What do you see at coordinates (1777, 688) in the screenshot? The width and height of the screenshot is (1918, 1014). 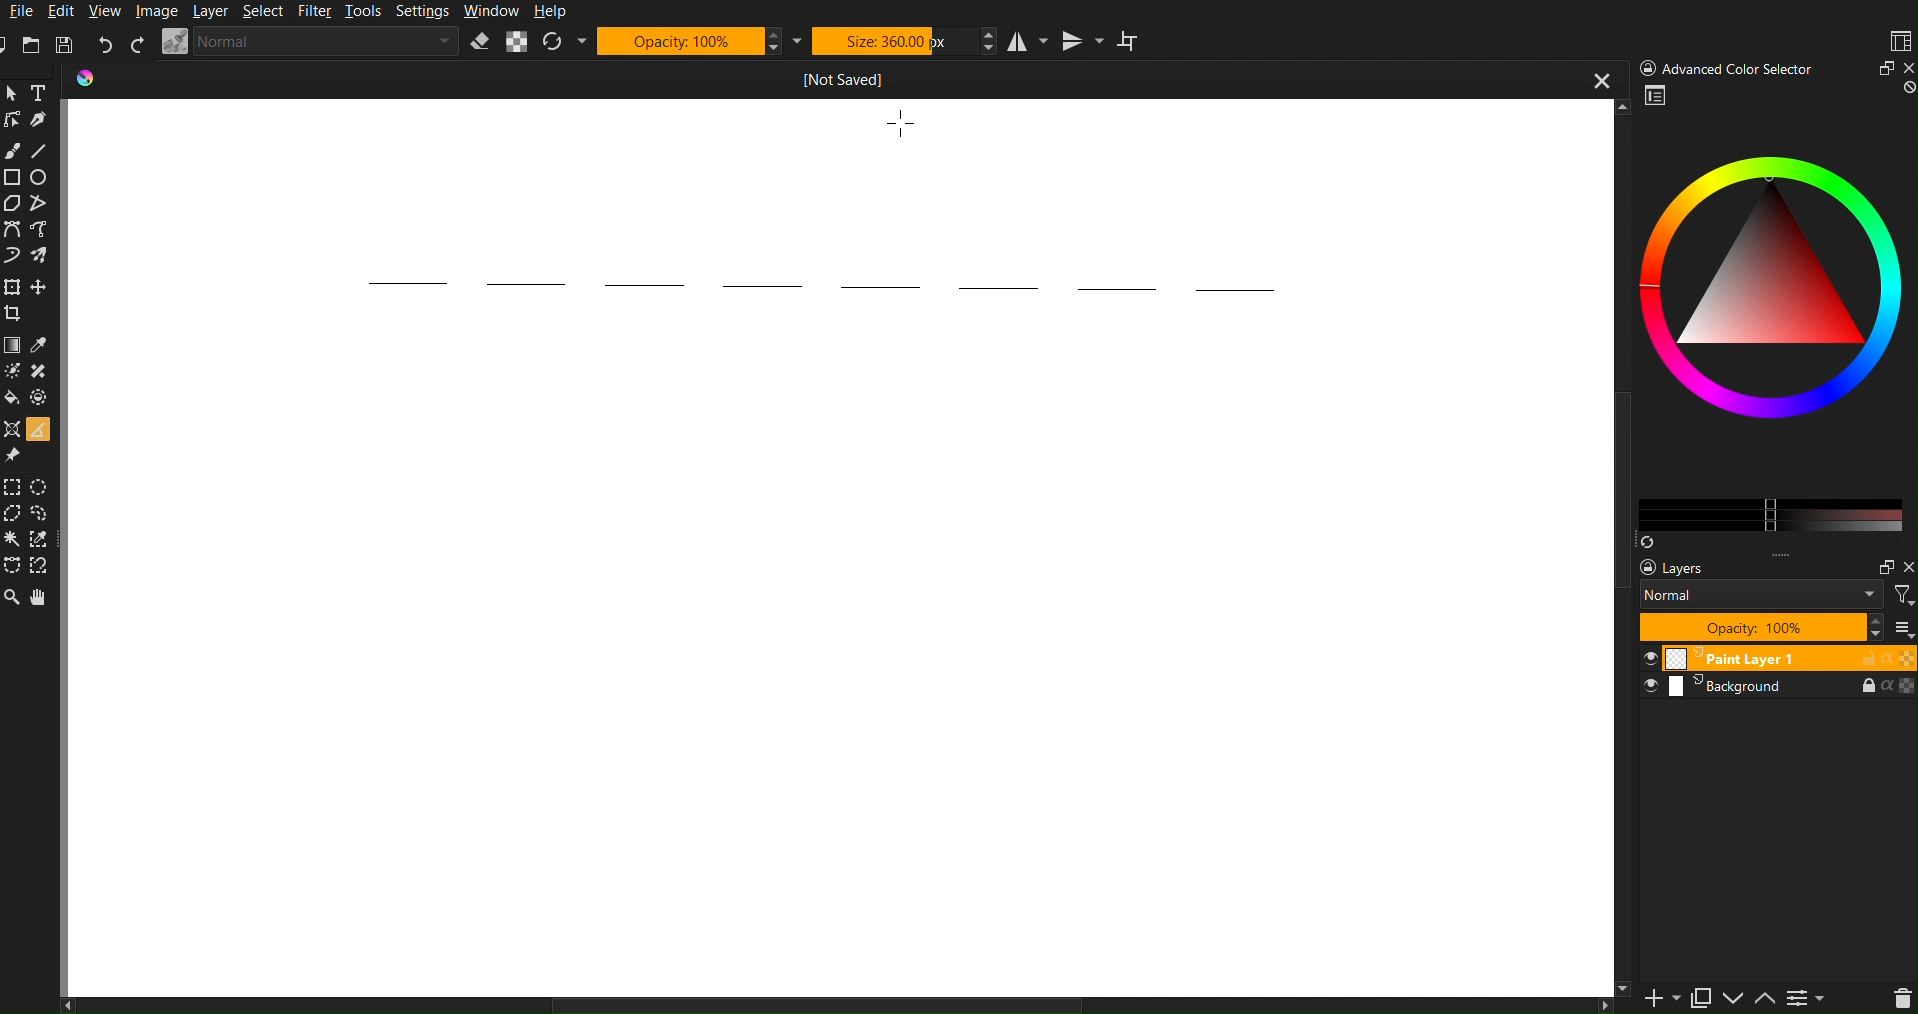 I see `Background` at bounding box center [1777, 688].